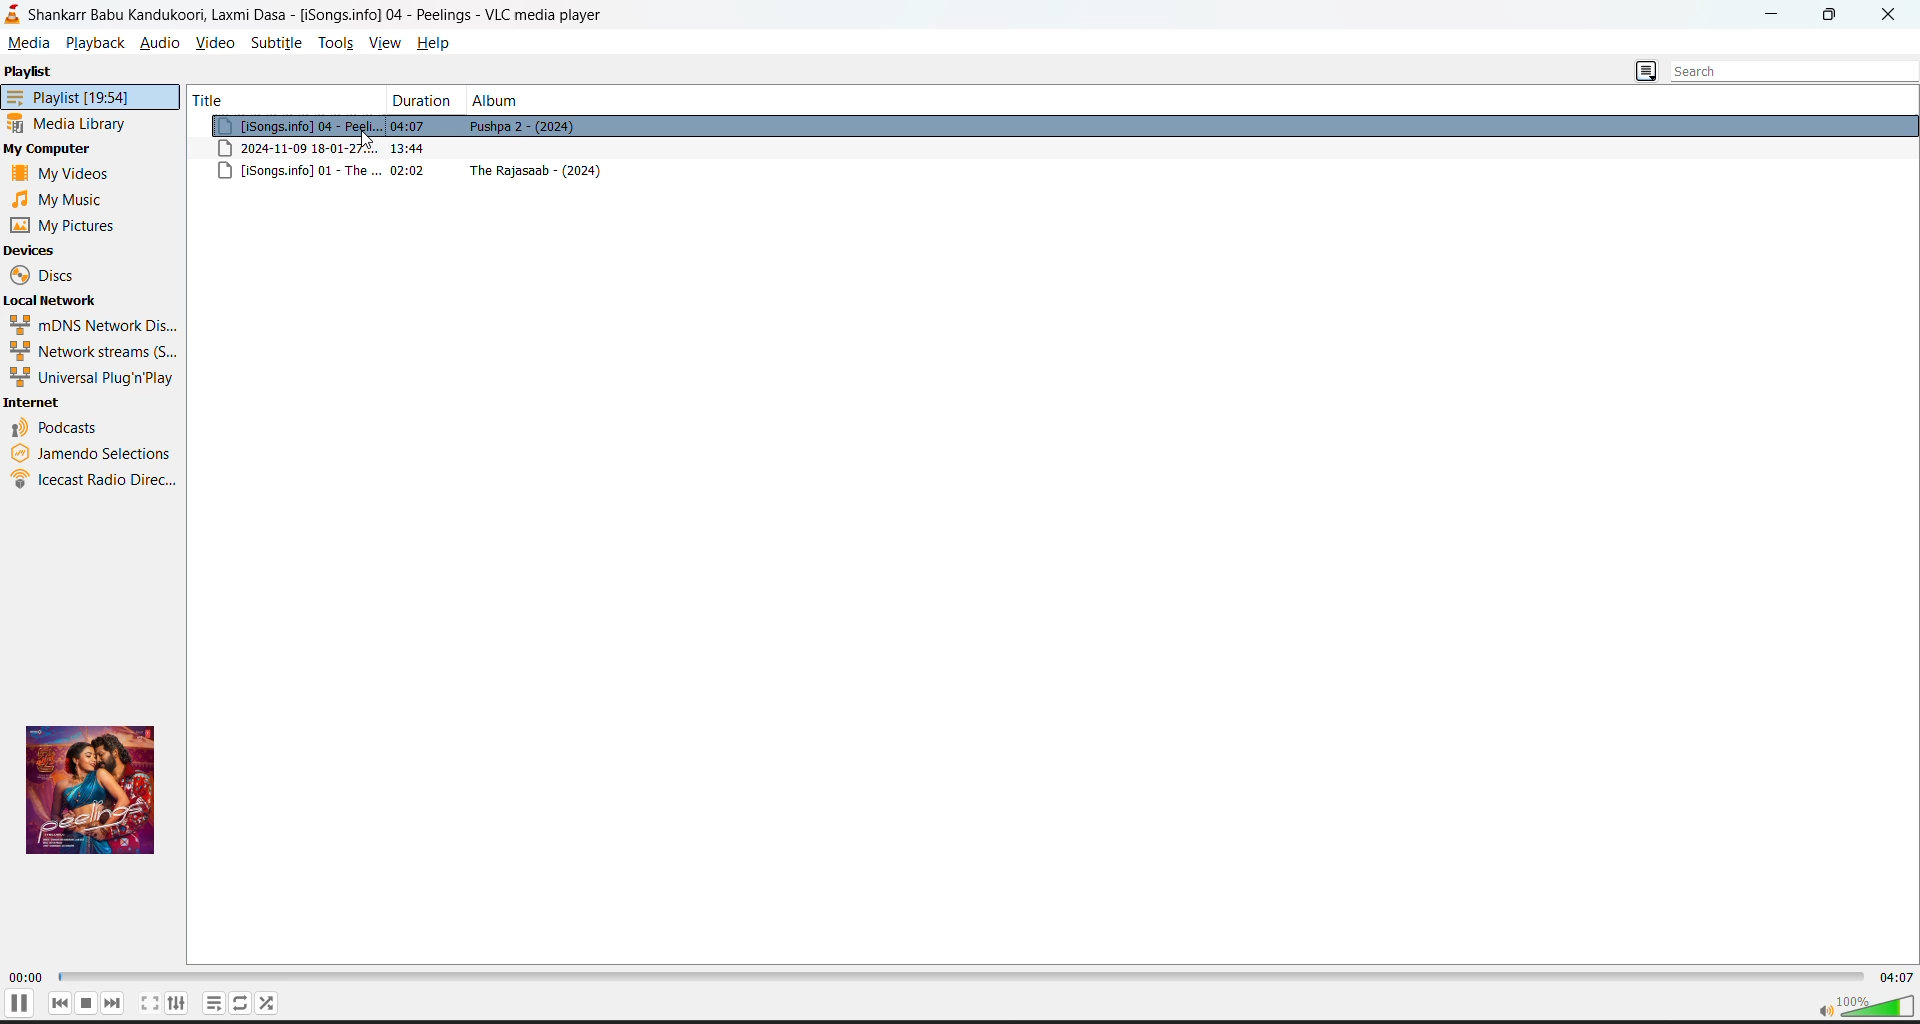 Image resolution: width=1920 pixels, height=1024 pixels. What do you see at coordinates (420, 99) in the screenshot?
I see `duration` at bounding box center [420, 99].